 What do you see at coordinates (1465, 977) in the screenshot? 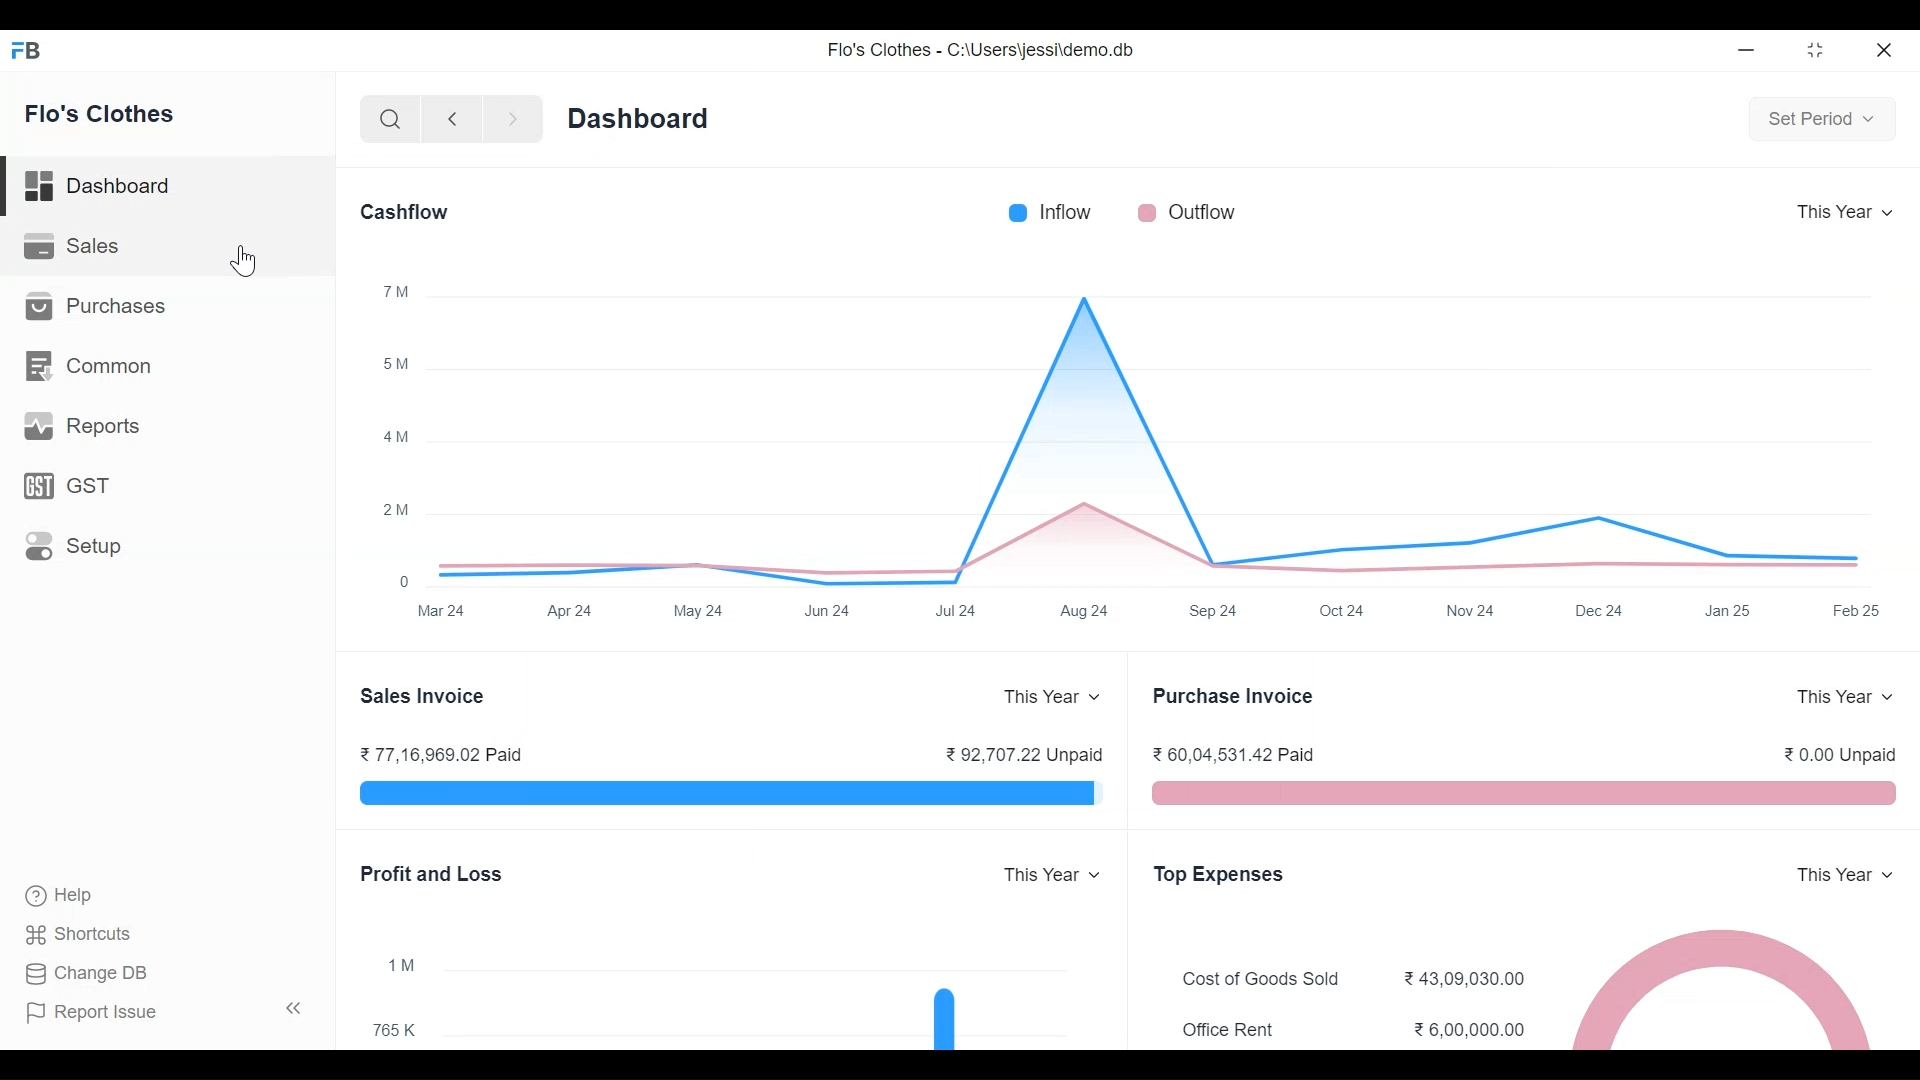
I see `43,09,030.00` at bounding box center [1465, 977].